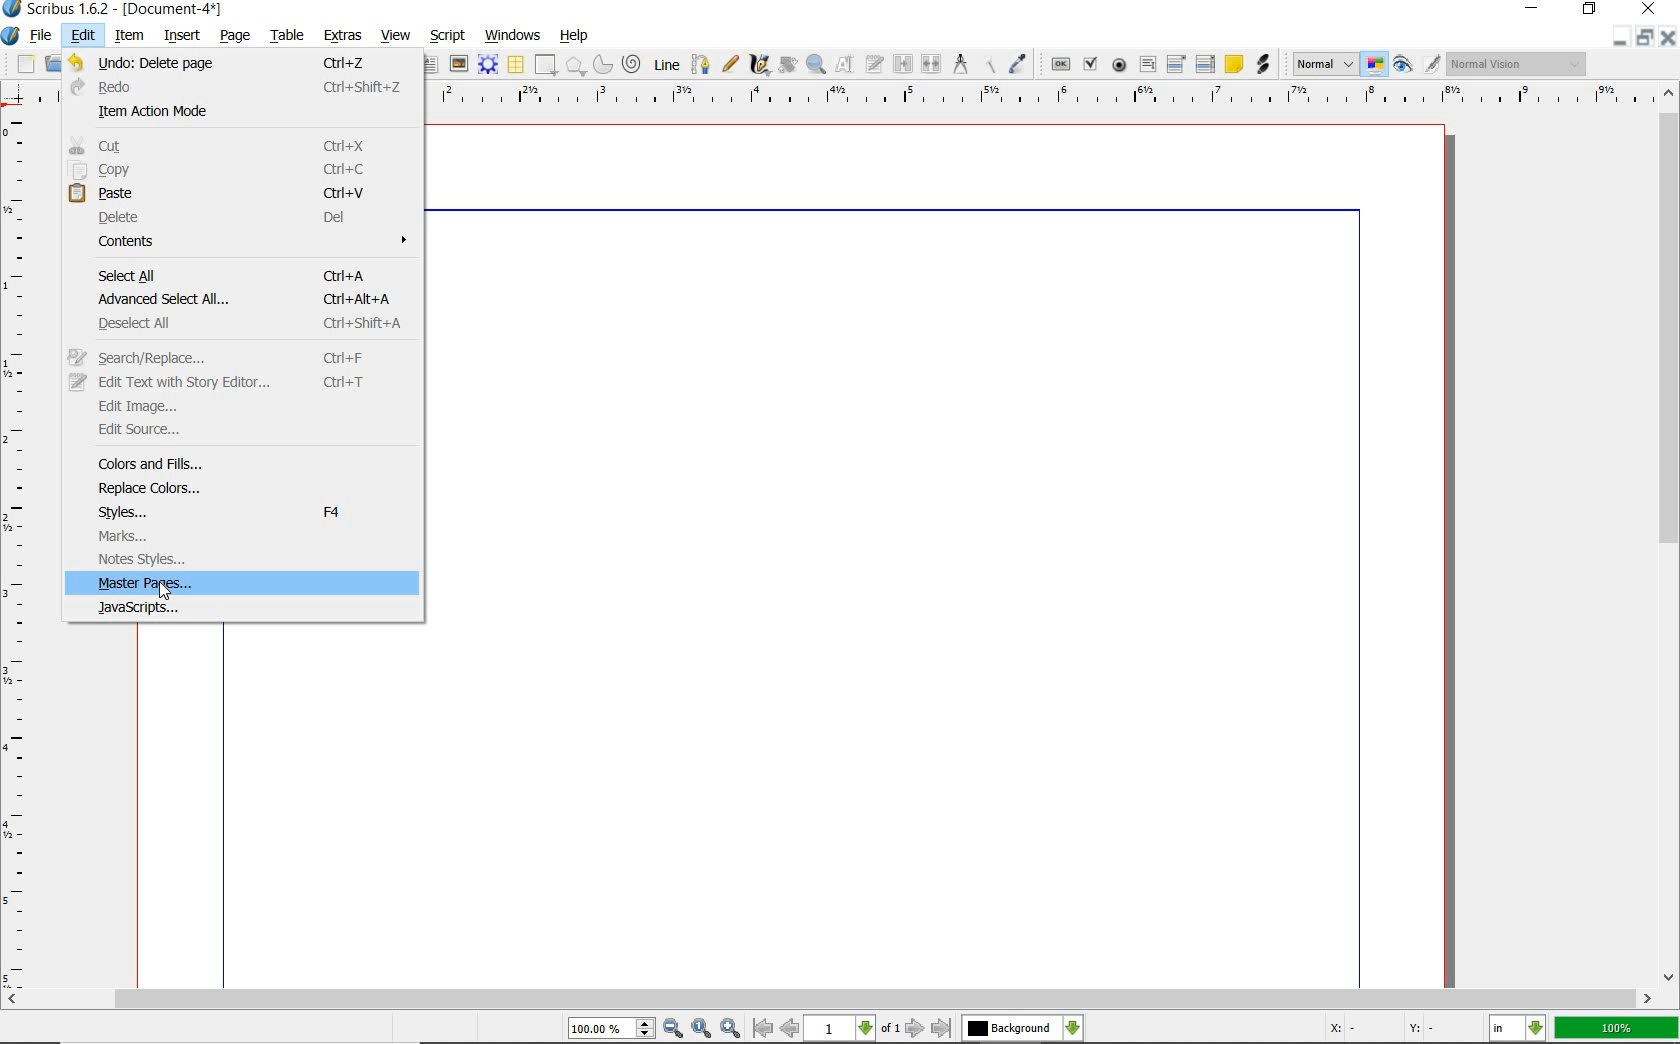 The image size is (1680, 1044). Describe the element at coordinates (236, 34) in the screenshot. I see `page` at that location.